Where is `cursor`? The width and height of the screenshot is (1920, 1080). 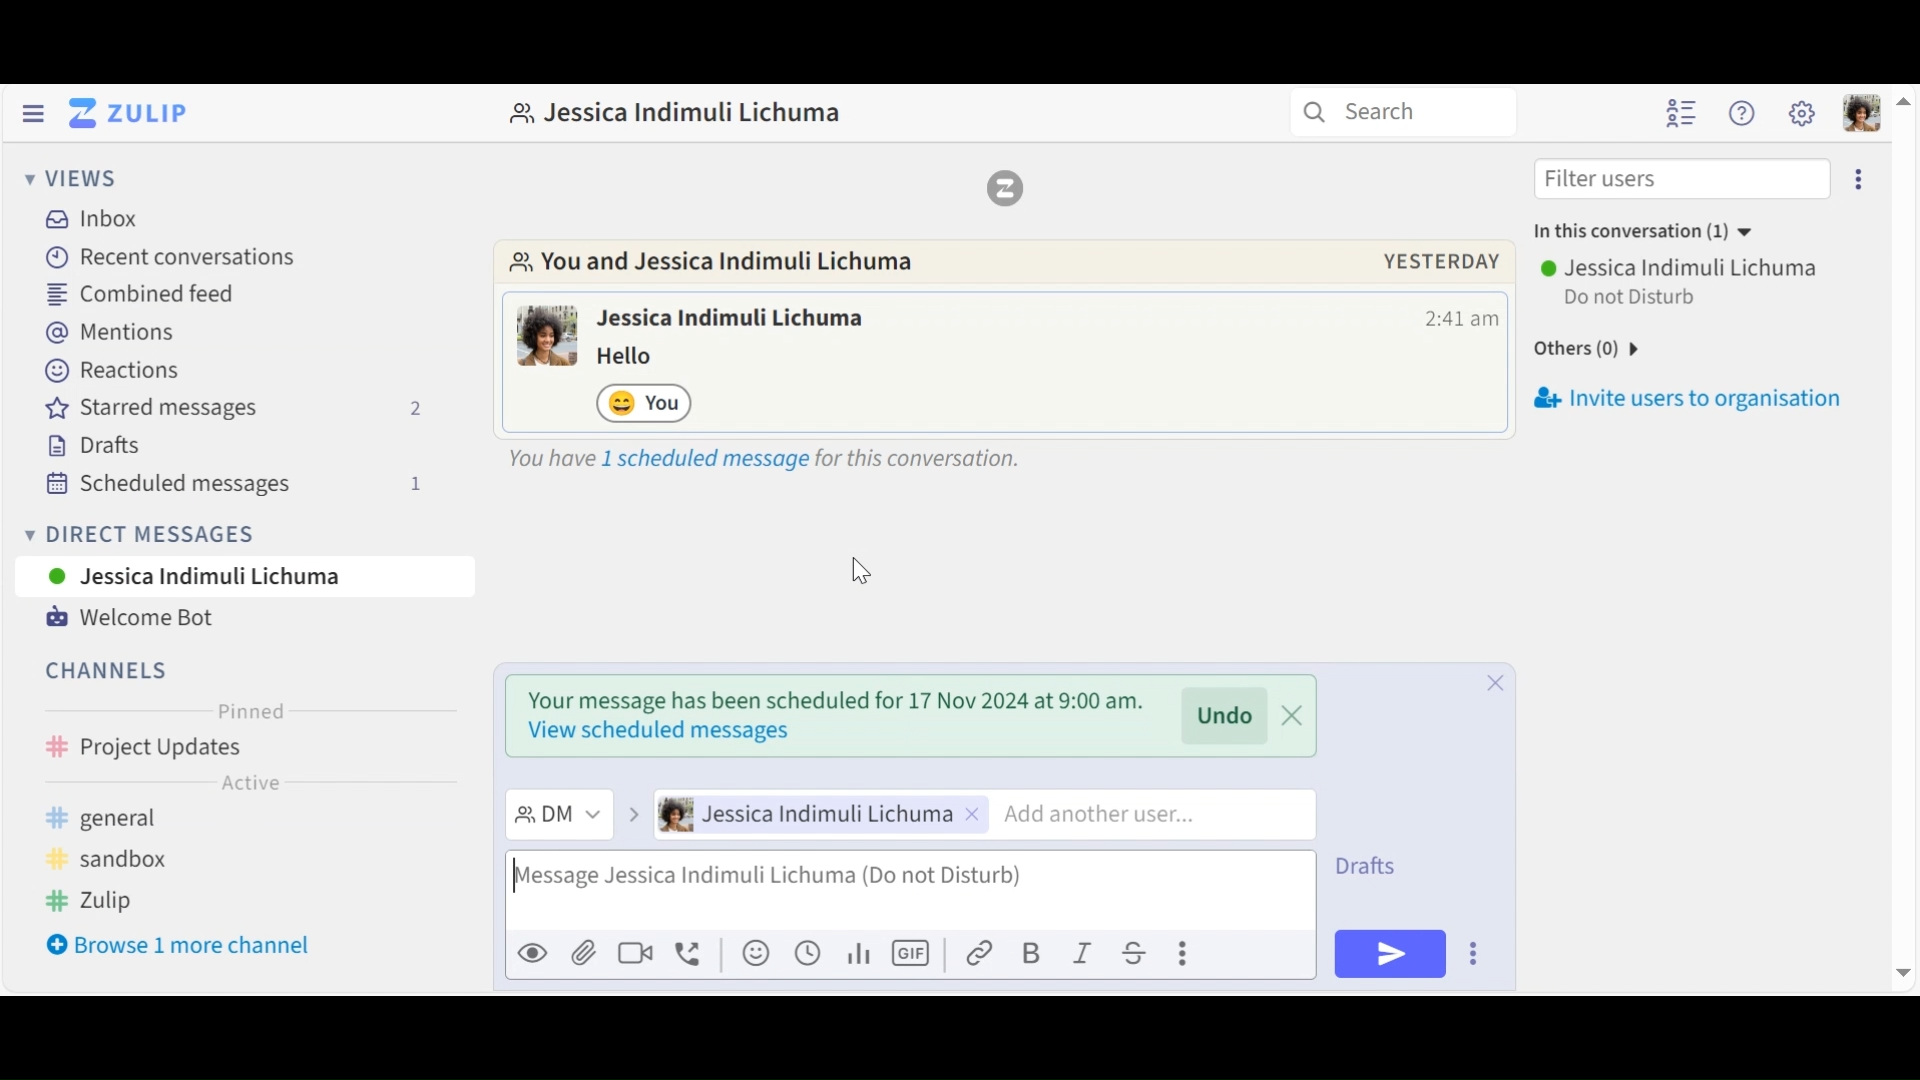
cursor is located at coordinates (861, 573).